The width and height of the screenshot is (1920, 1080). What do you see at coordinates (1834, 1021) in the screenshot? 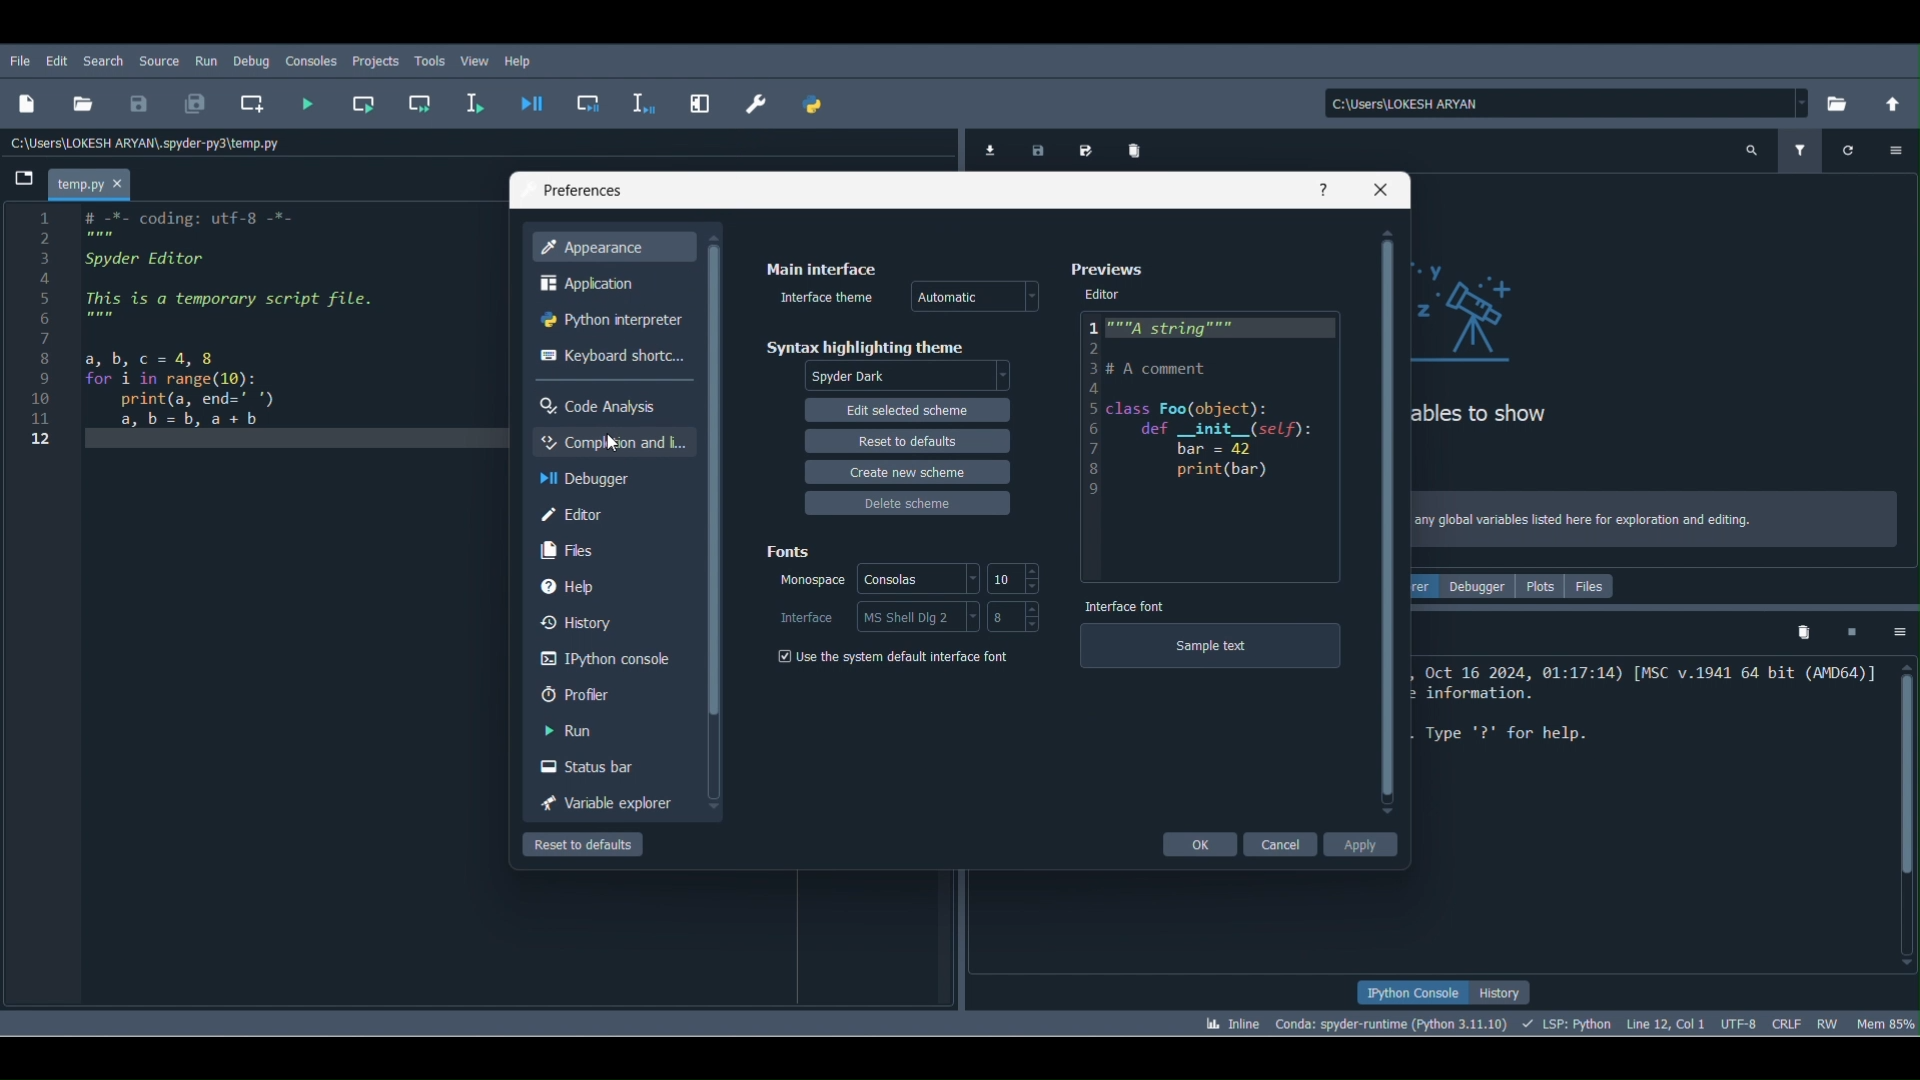
I see `File permissions` at bounding box center [1834, 1021].